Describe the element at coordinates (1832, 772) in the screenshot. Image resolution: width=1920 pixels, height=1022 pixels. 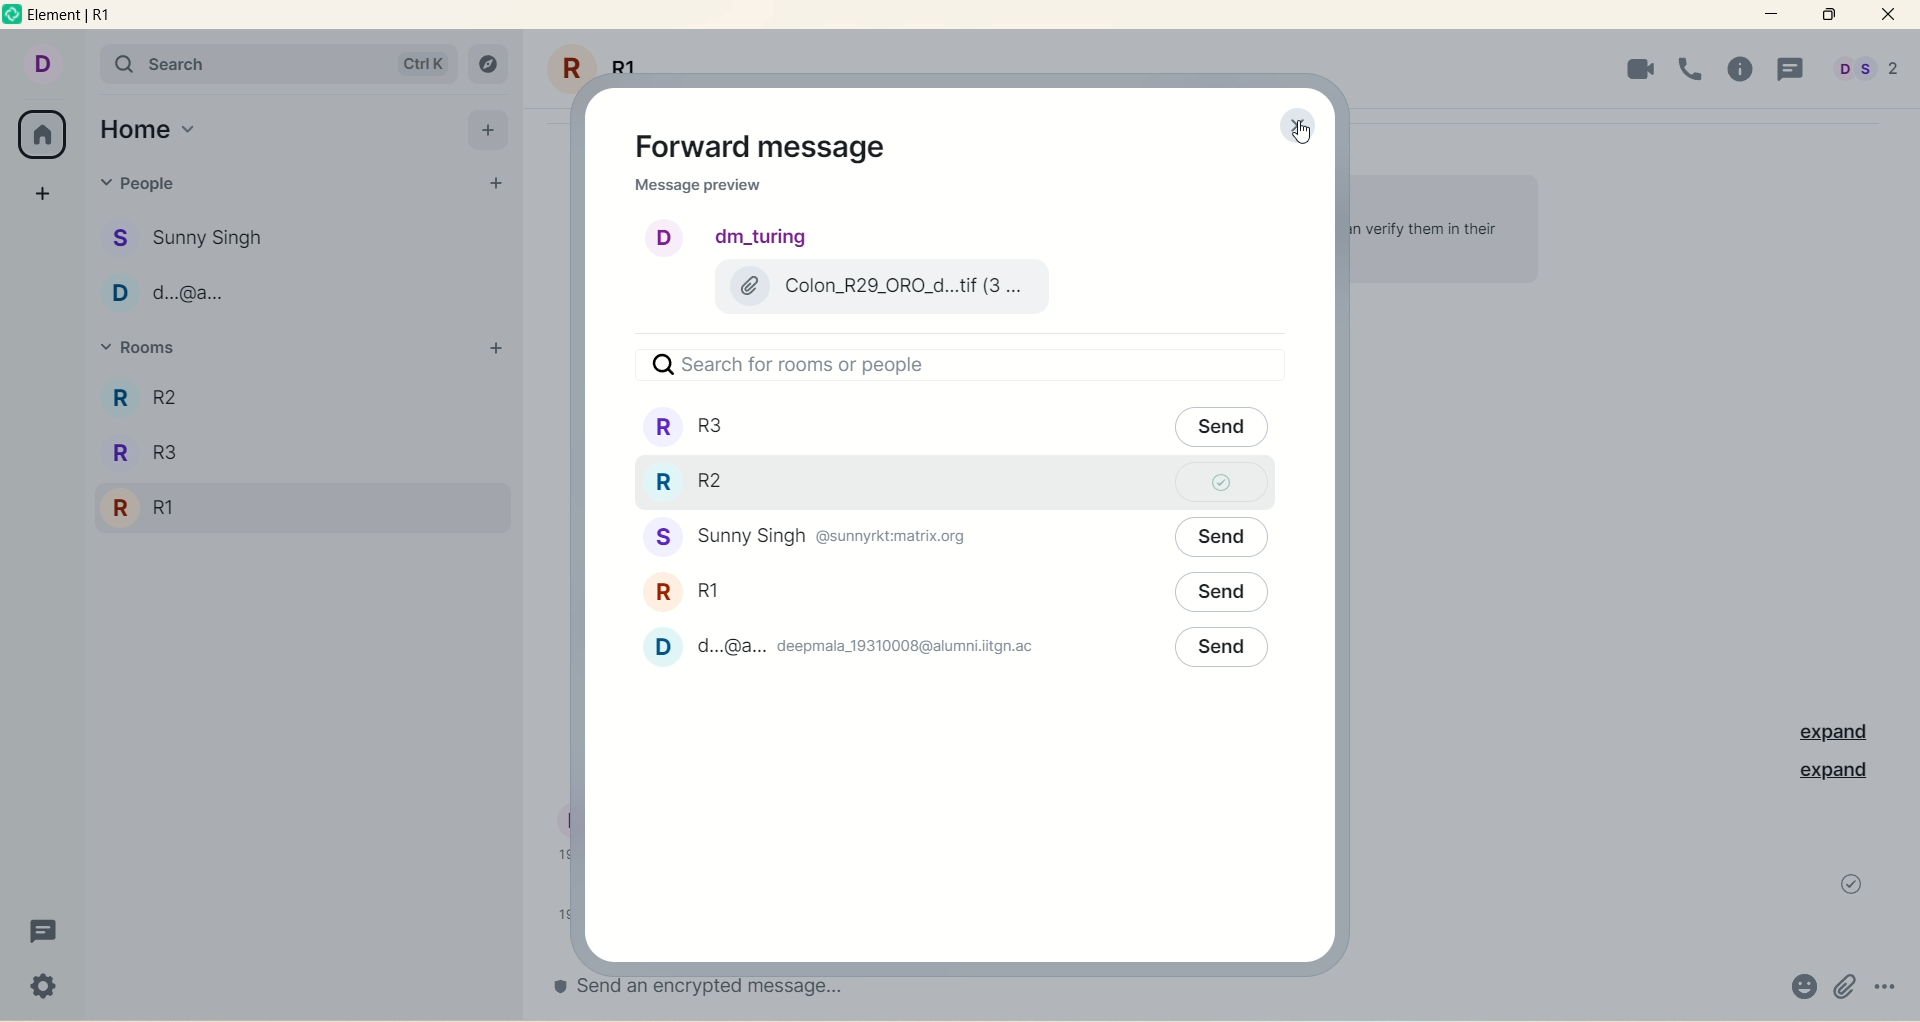
I see `expand` at that location.